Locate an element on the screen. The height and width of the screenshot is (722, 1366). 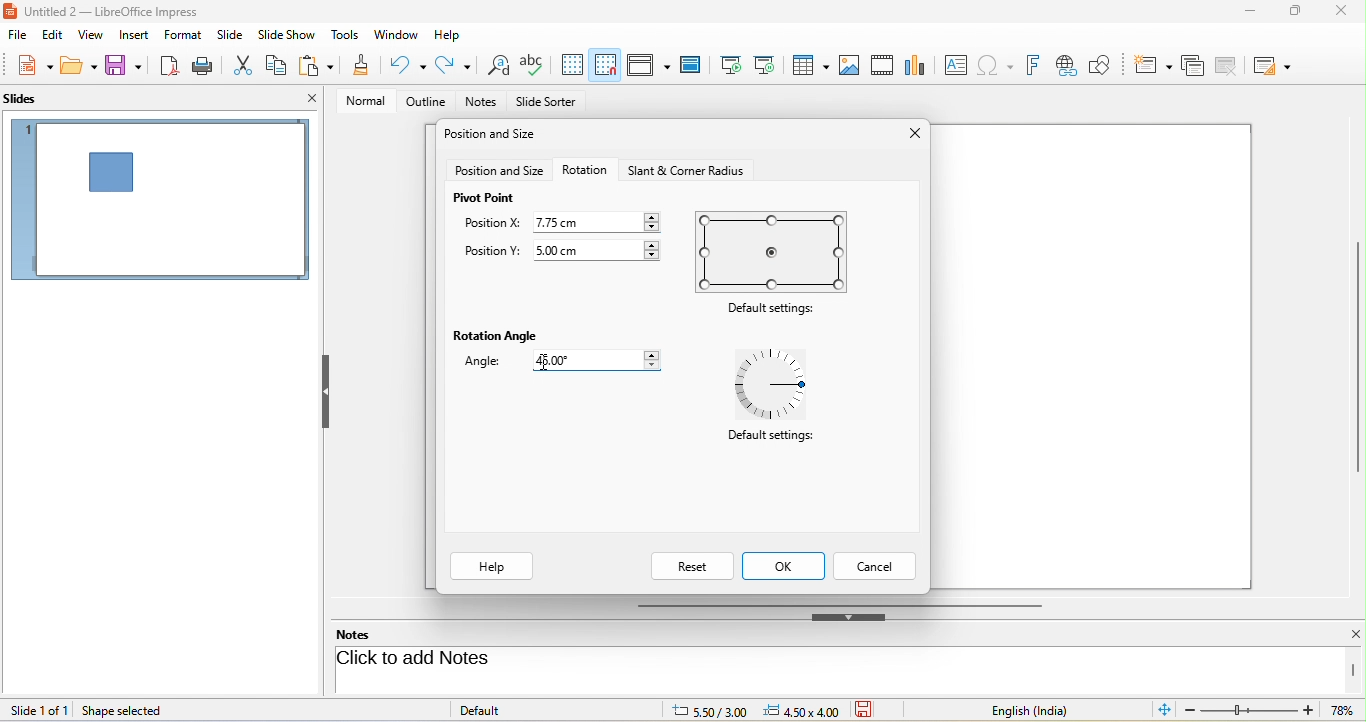
libre office impress logo is located at coordinates (9, 10).